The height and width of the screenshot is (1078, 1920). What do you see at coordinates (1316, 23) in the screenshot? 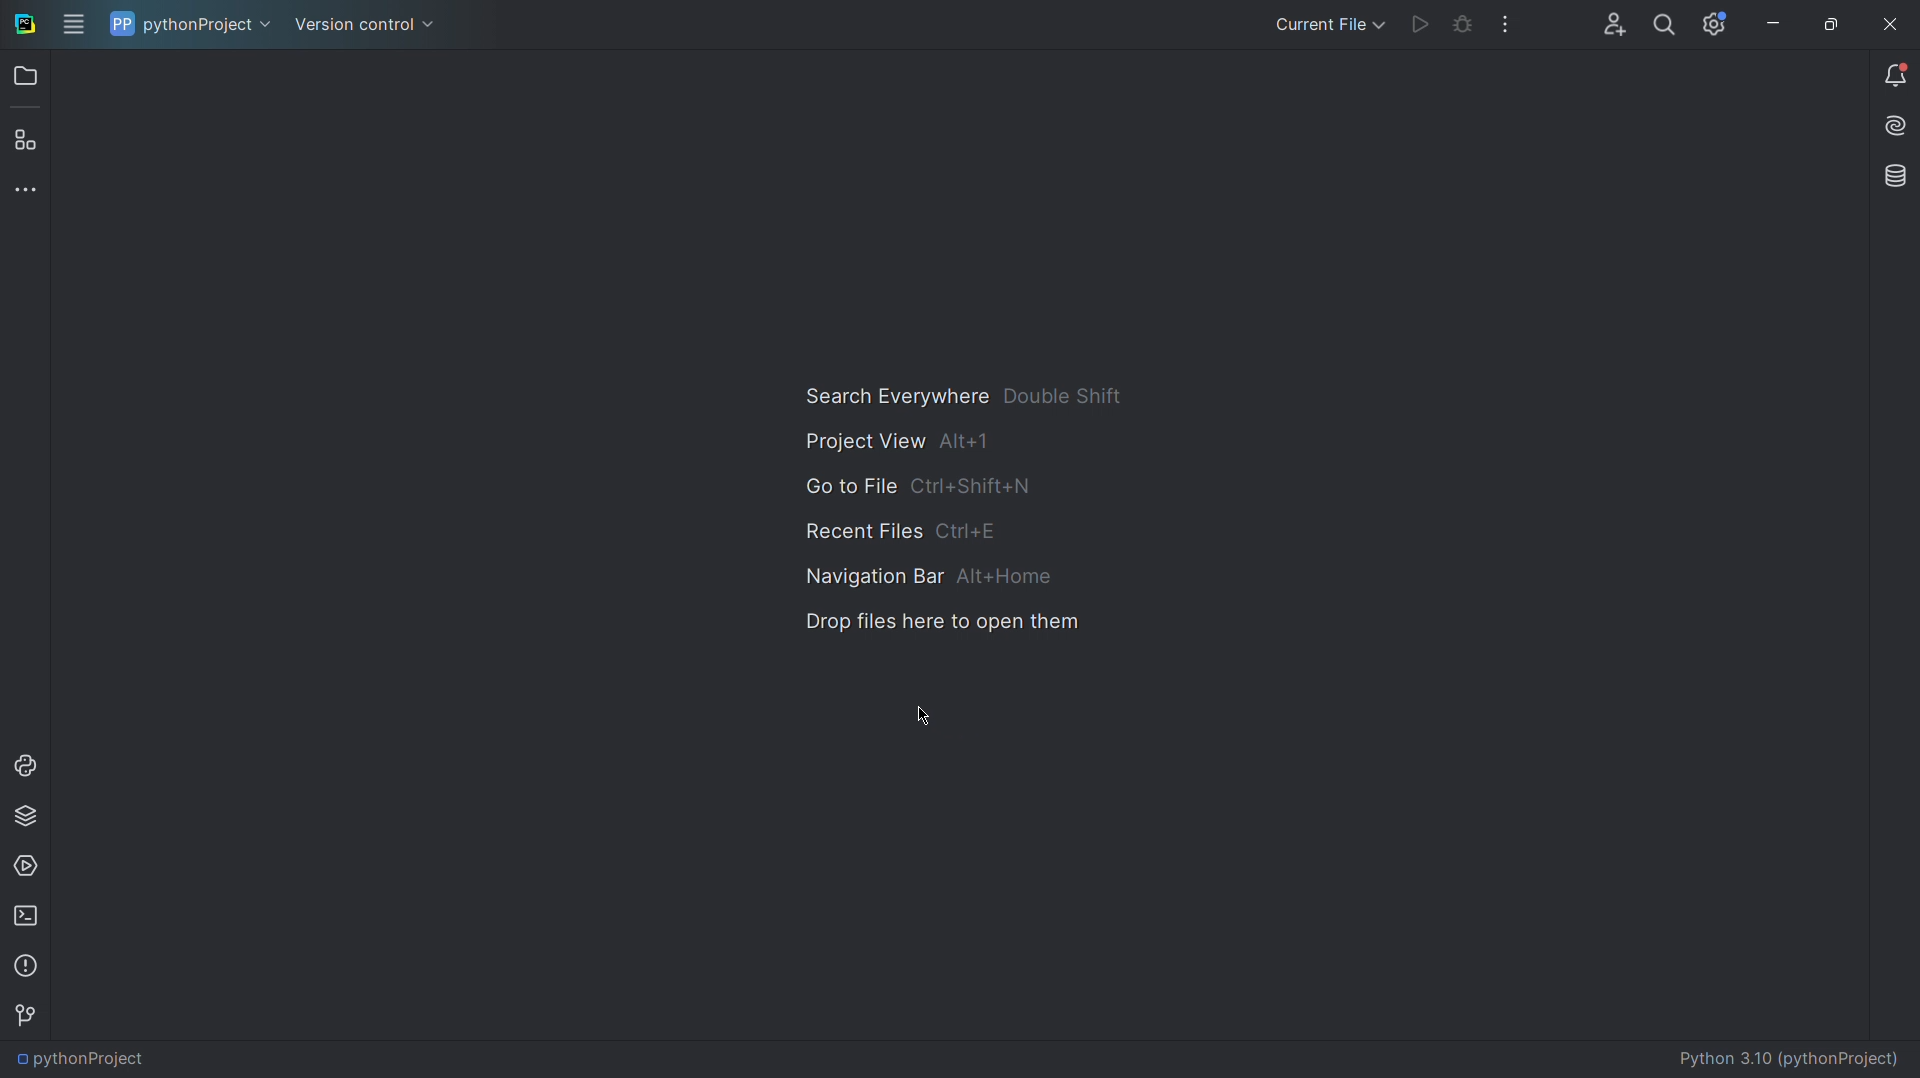
I see `current file` at bounding box center [1316, 23].